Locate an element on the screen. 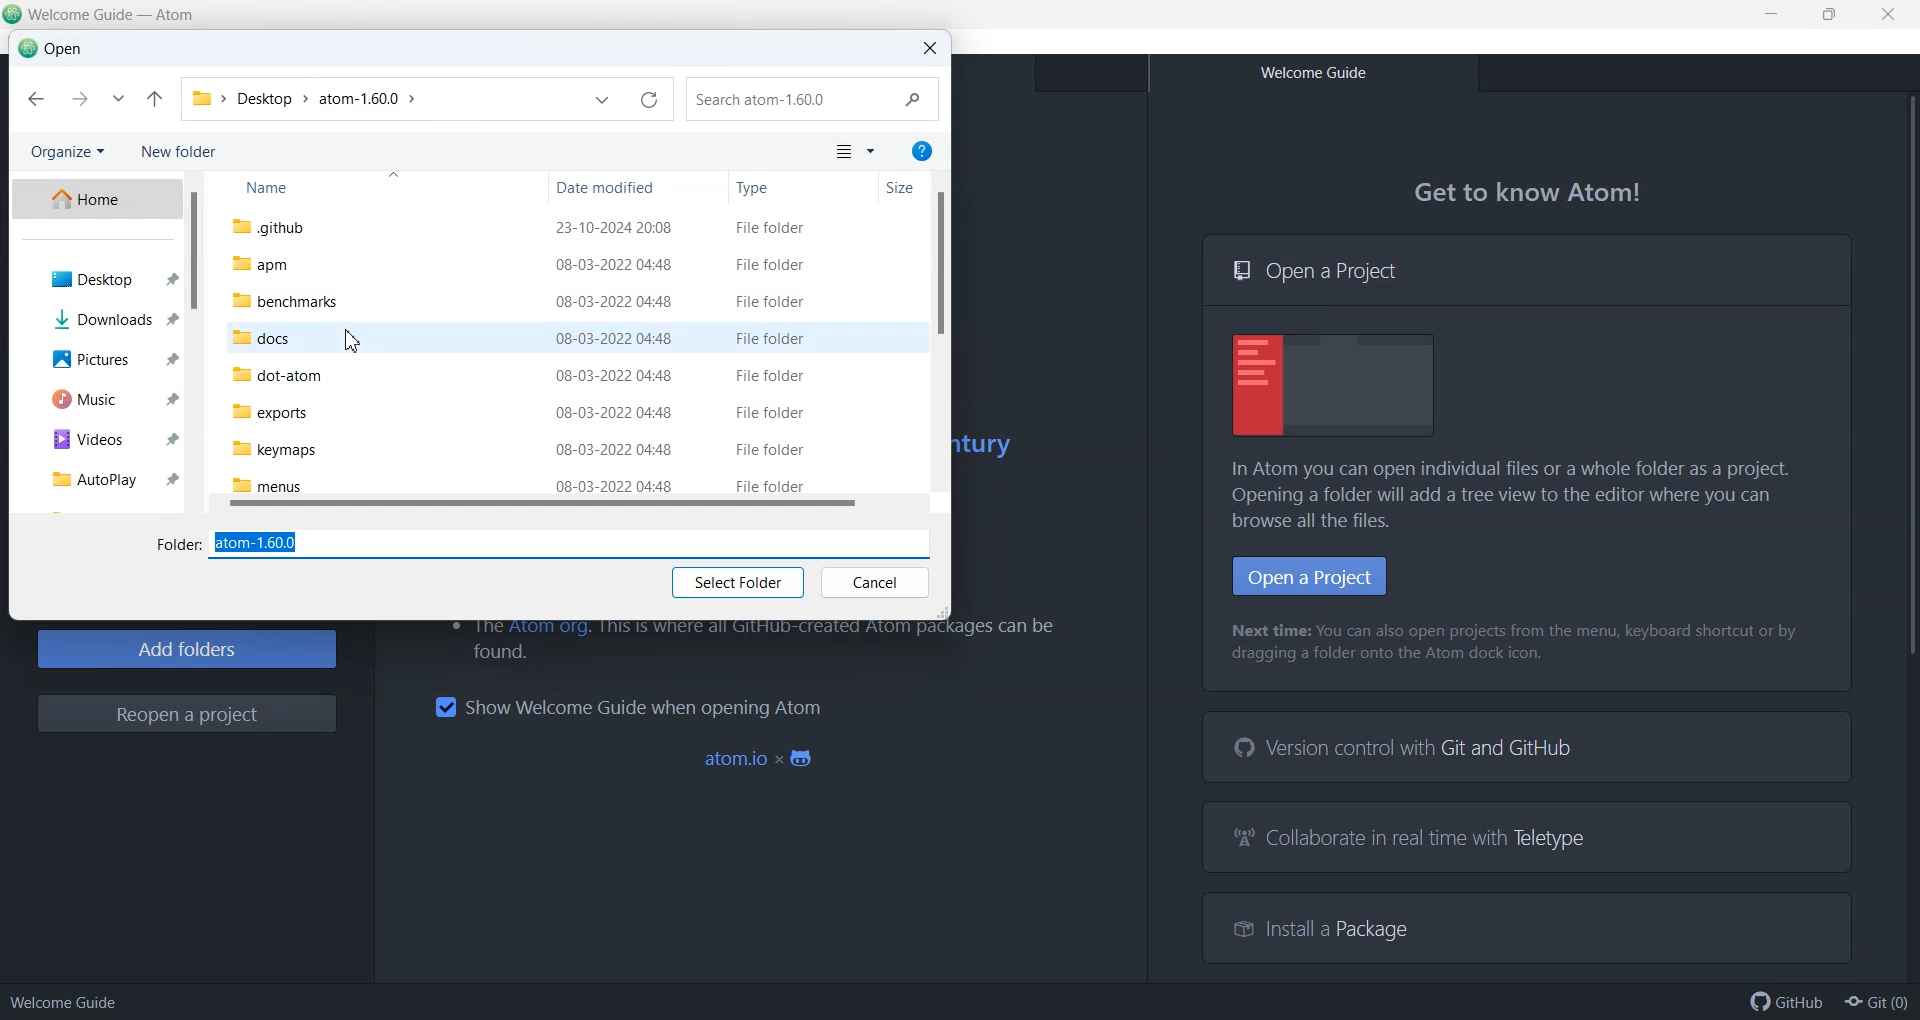  Vertical Scroll bar is located at coordinates (193, 342).